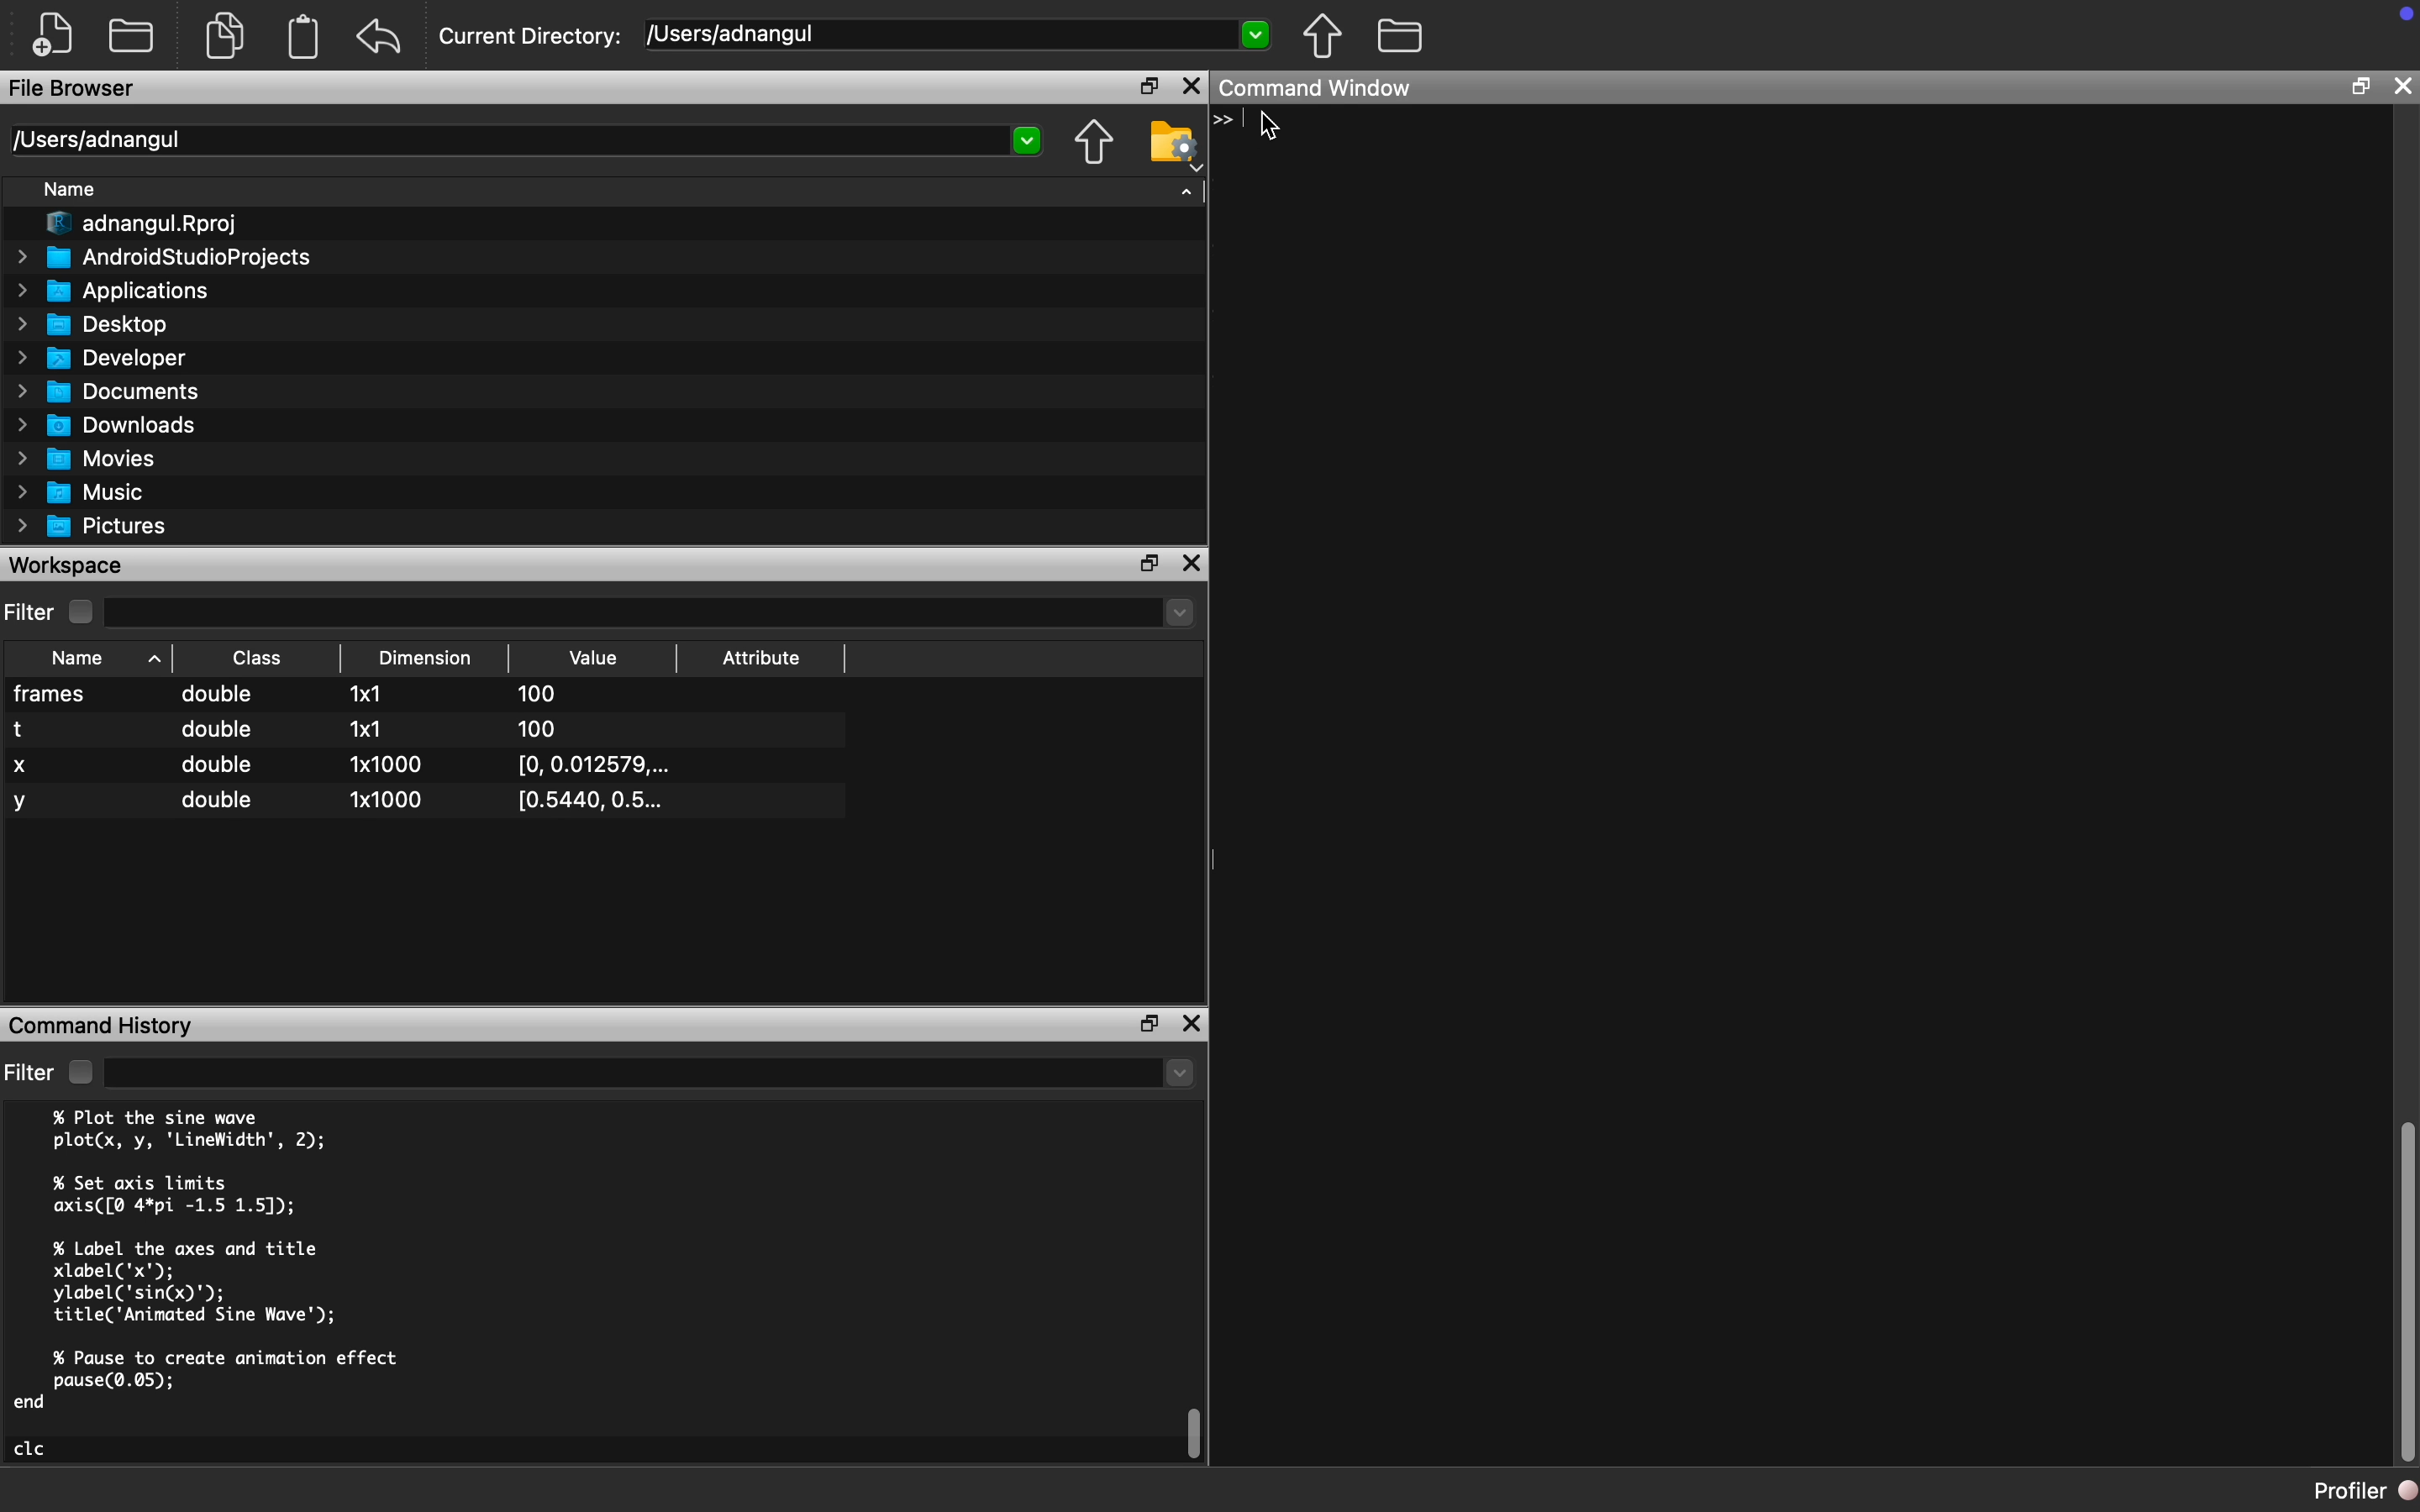  What do you see at coordinates (255, 660) in the screenshot?
I see `Class` at bounding box center [255, 660].